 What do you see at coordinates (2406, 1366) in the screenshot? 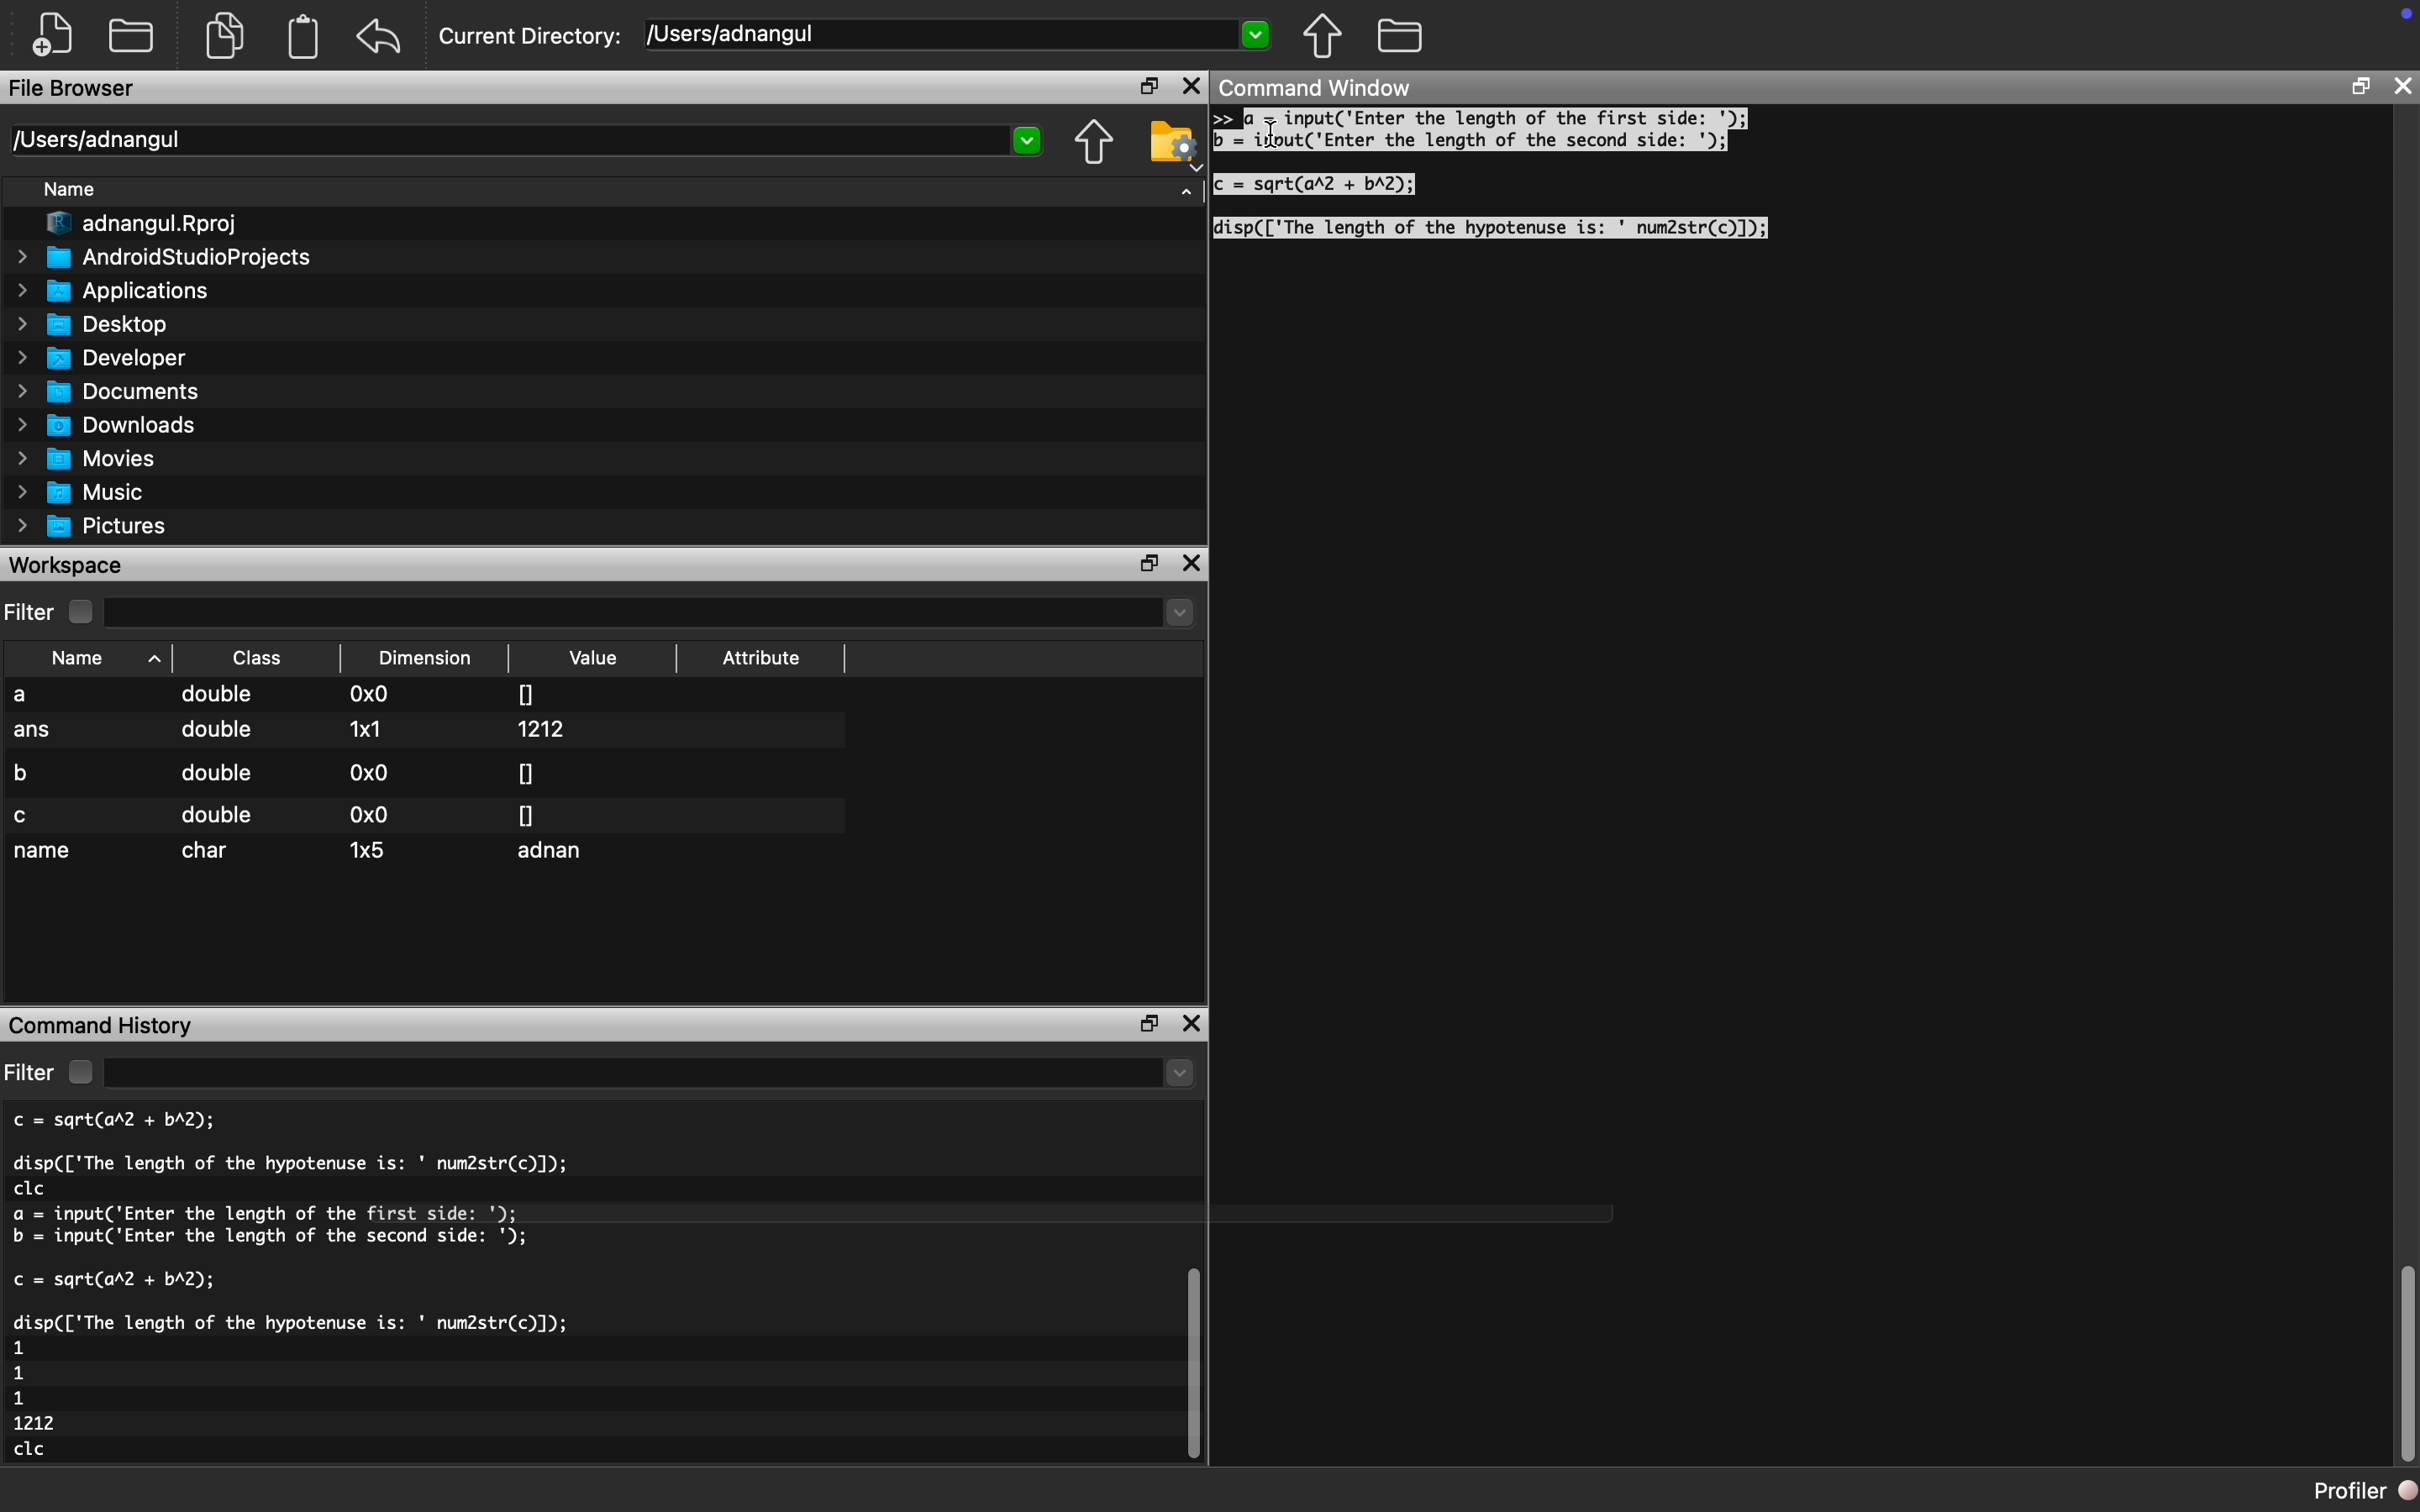
I see `vertical scroll bar` at bounding box center [2406, 1366].